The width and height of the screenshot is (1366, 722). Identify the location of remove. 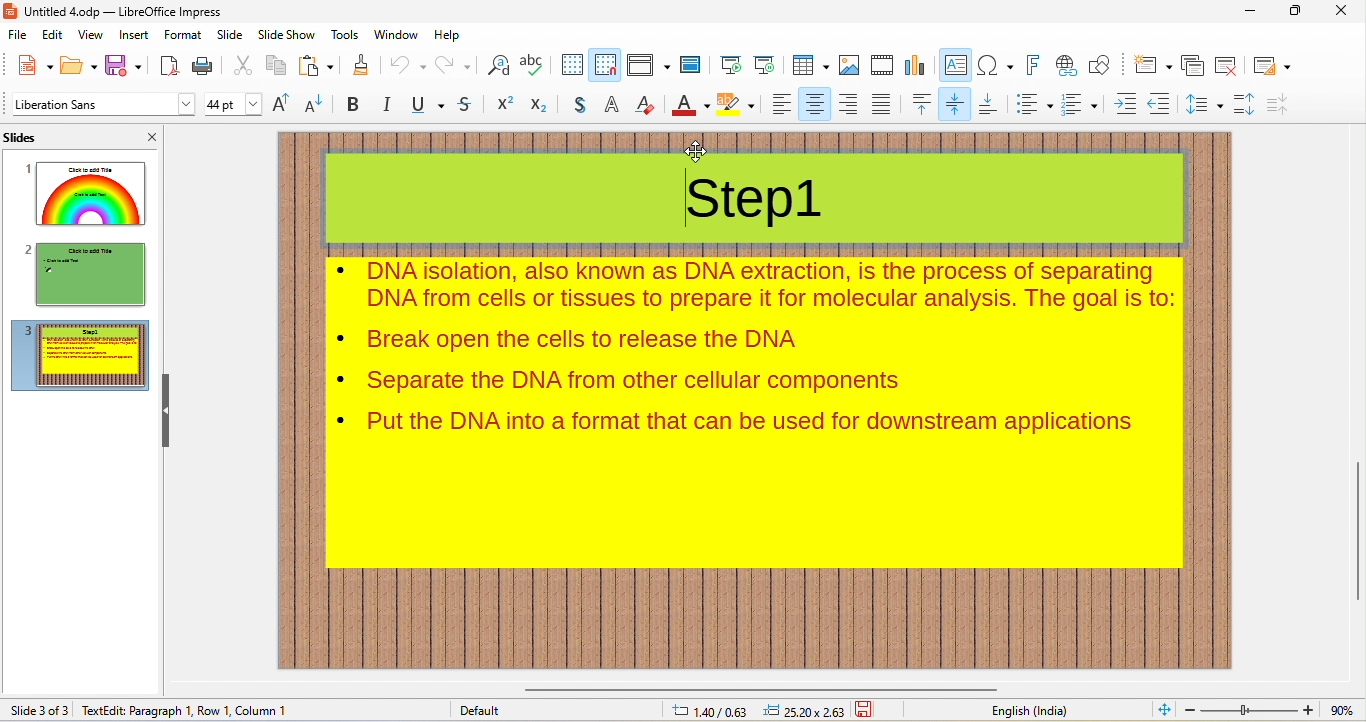
(1228, 66).